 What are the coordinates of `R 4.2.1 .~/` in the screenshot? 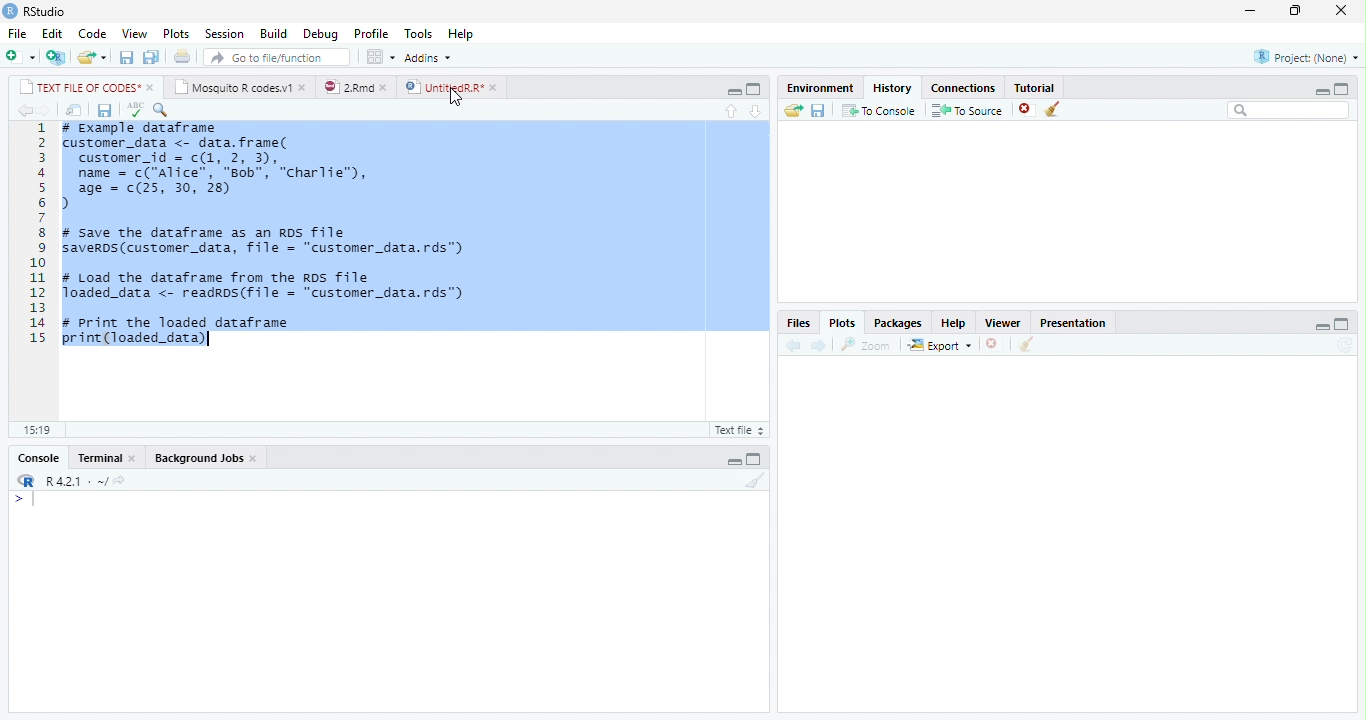 It's located at (73, 479).